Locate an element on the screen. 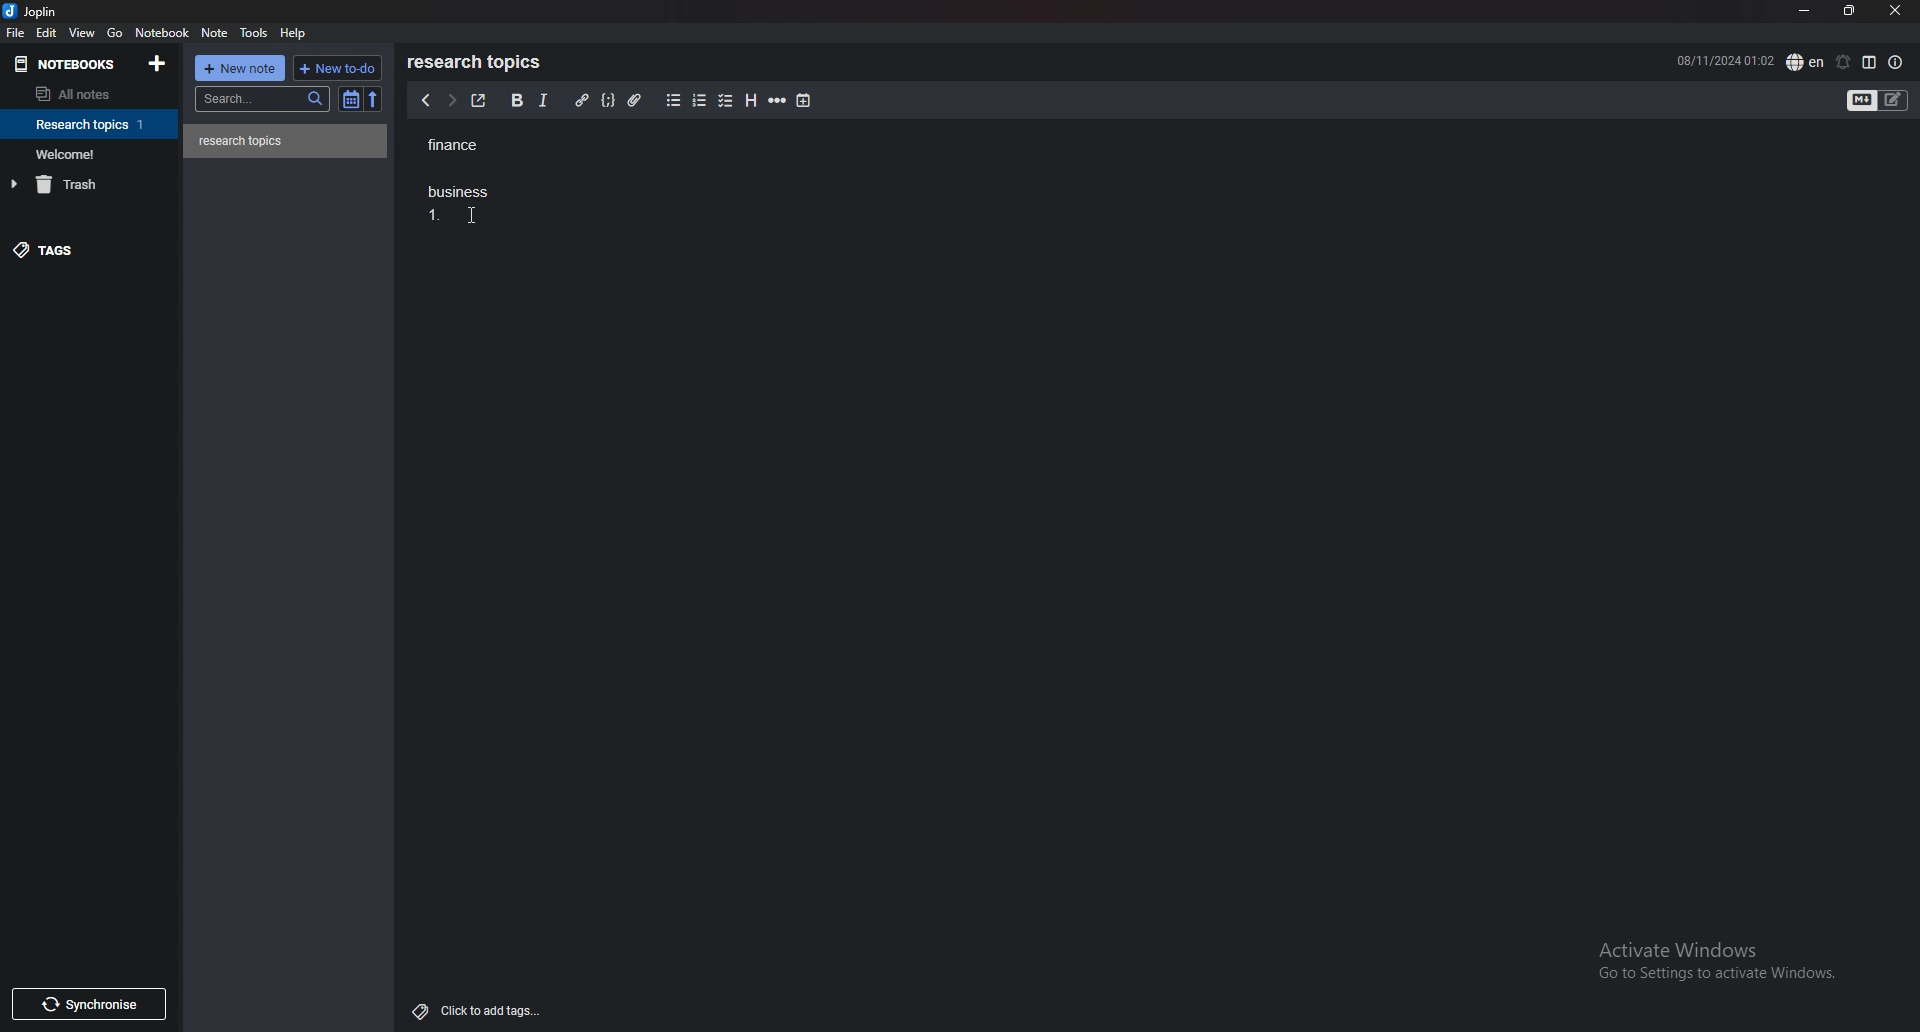 This screenshot has width=1920, height=1032. toggle sort order is located at coordinates (351, 100).